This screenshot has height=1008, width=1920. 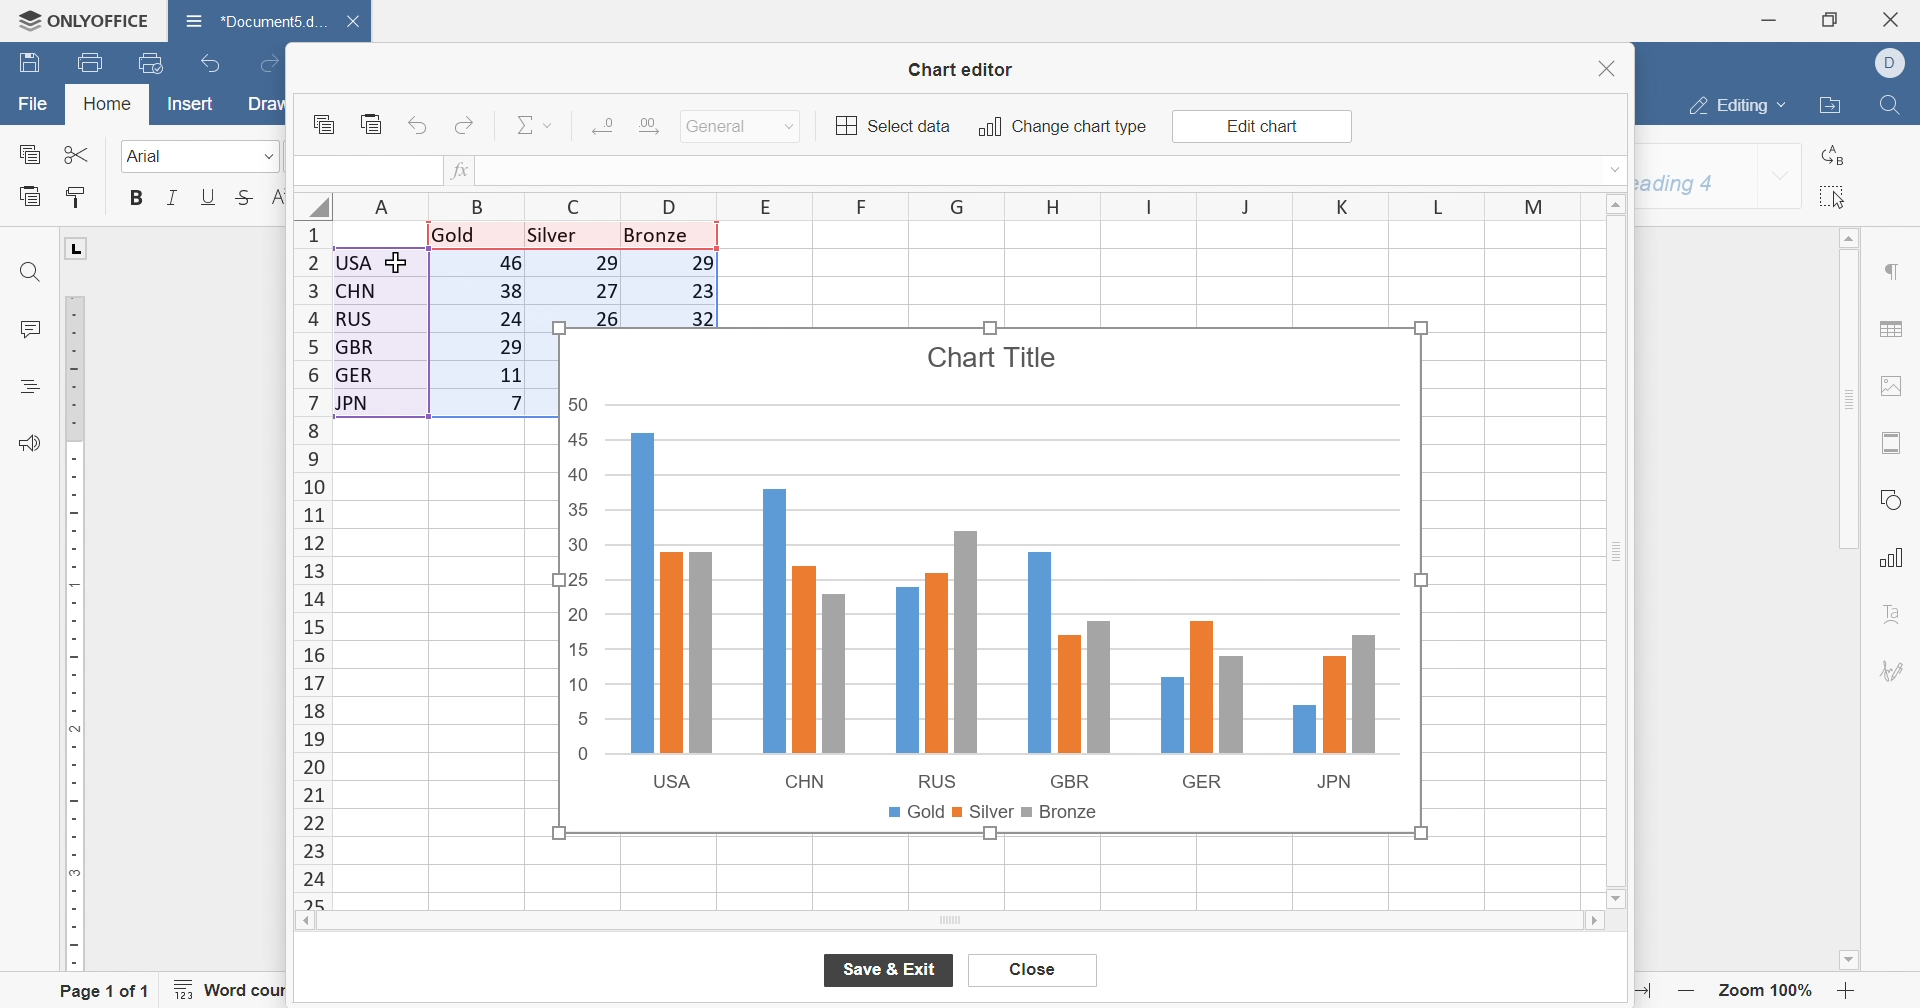 I want to click on ruler, so click(x=71, y=634).